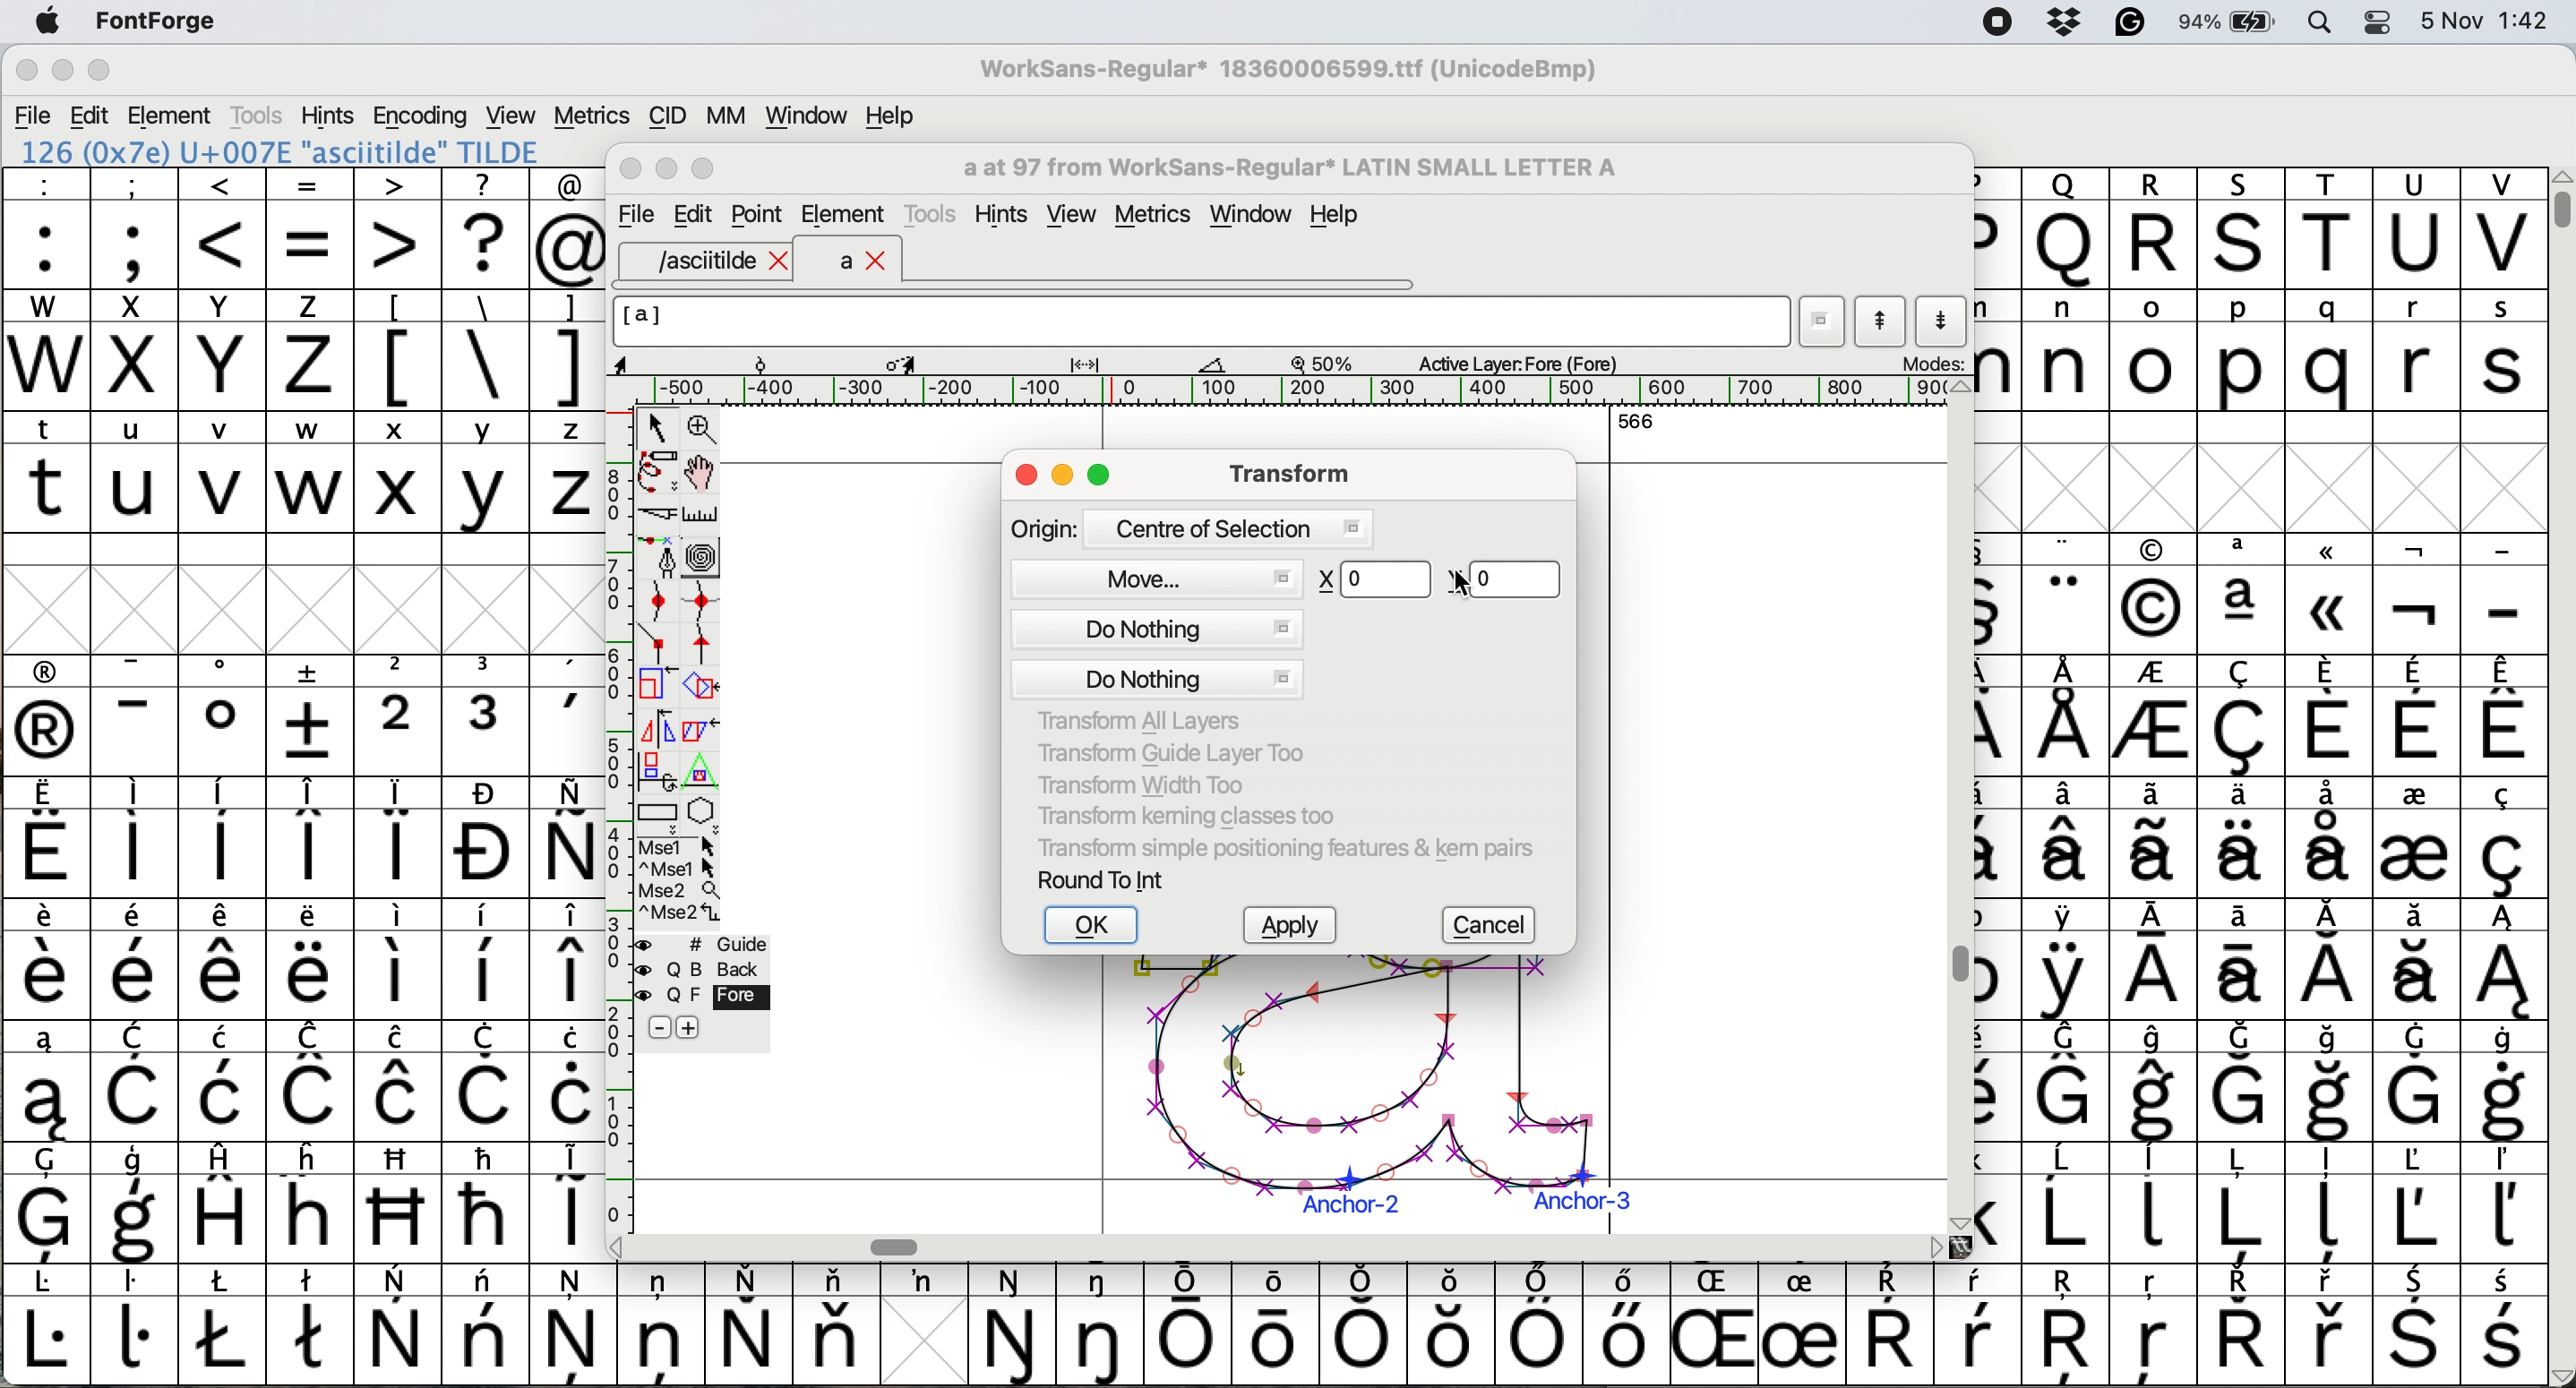 The image size is (2576, 1388). What do you see at coordinates (724, 970) in the screenshot?
I see `Background` at bounding box center [724, 970].